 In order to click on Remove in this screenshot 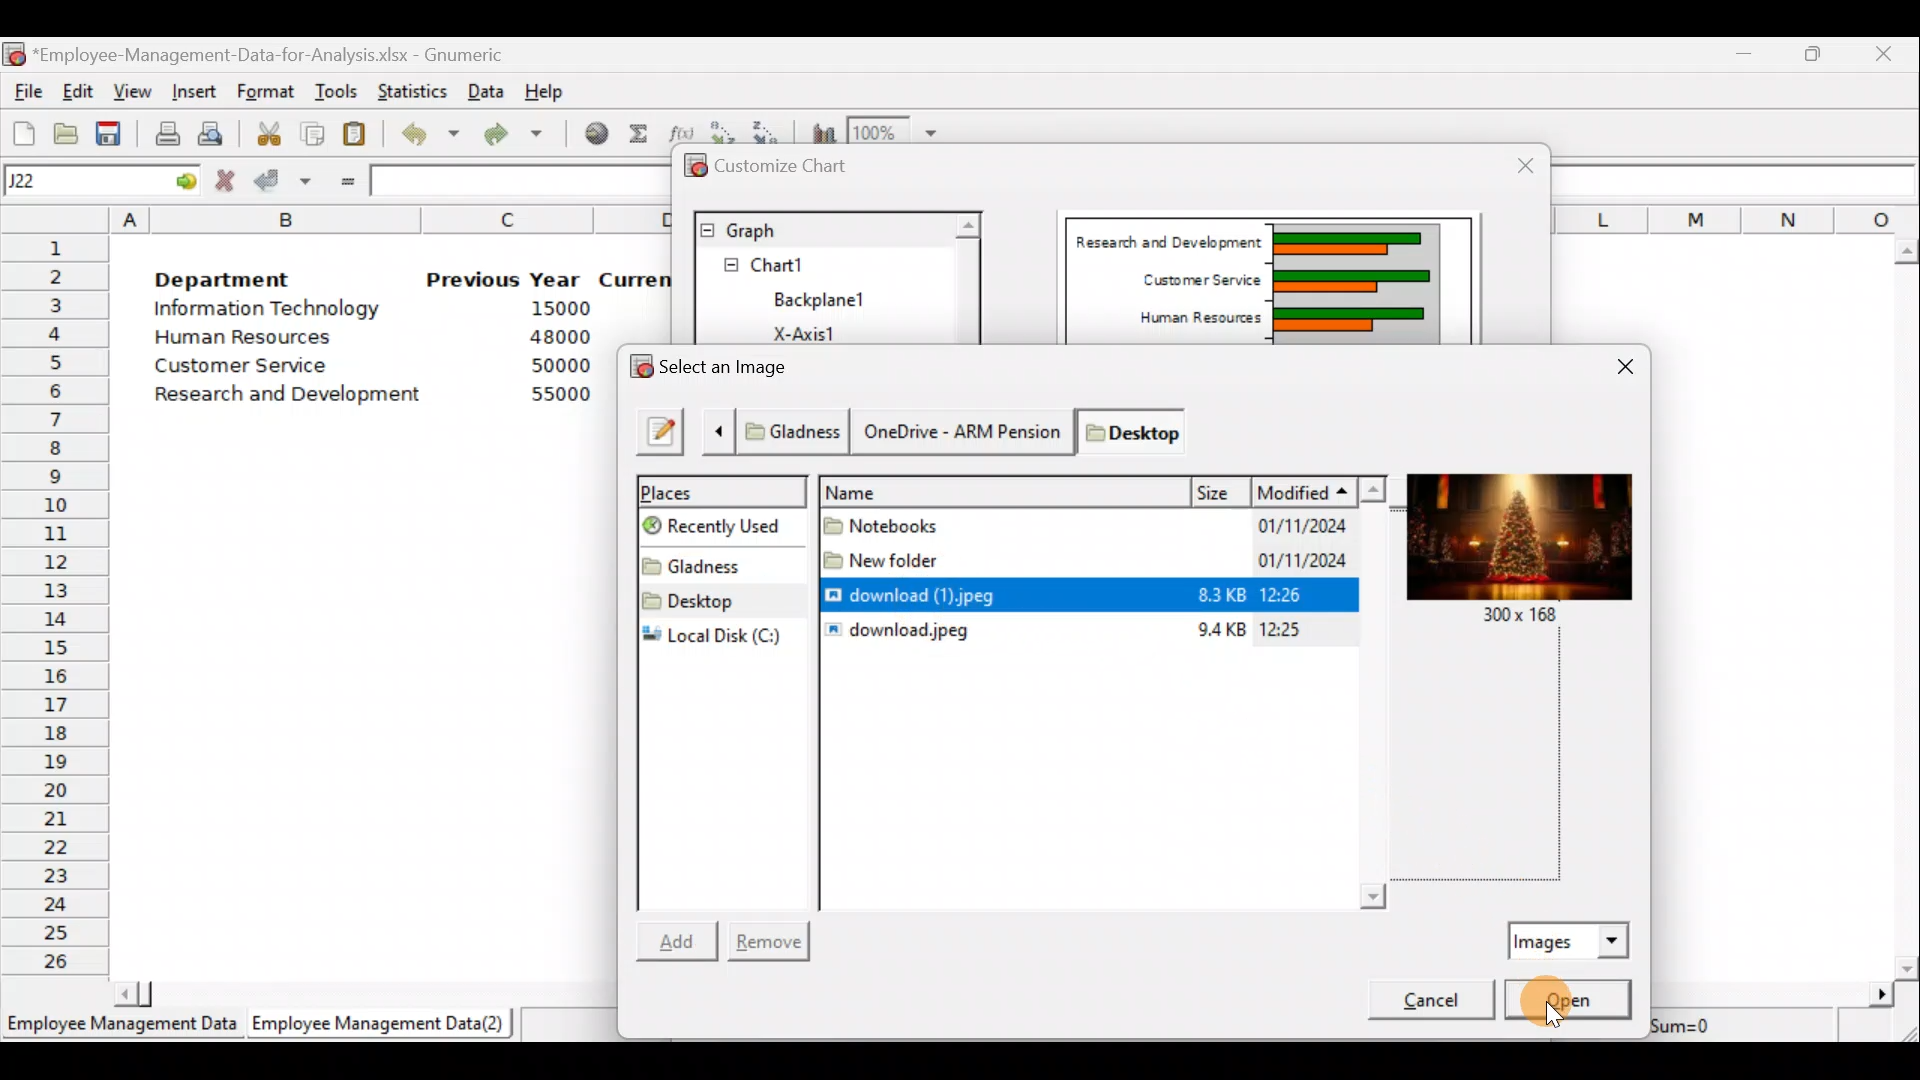, I will do `click(772, 938)`.